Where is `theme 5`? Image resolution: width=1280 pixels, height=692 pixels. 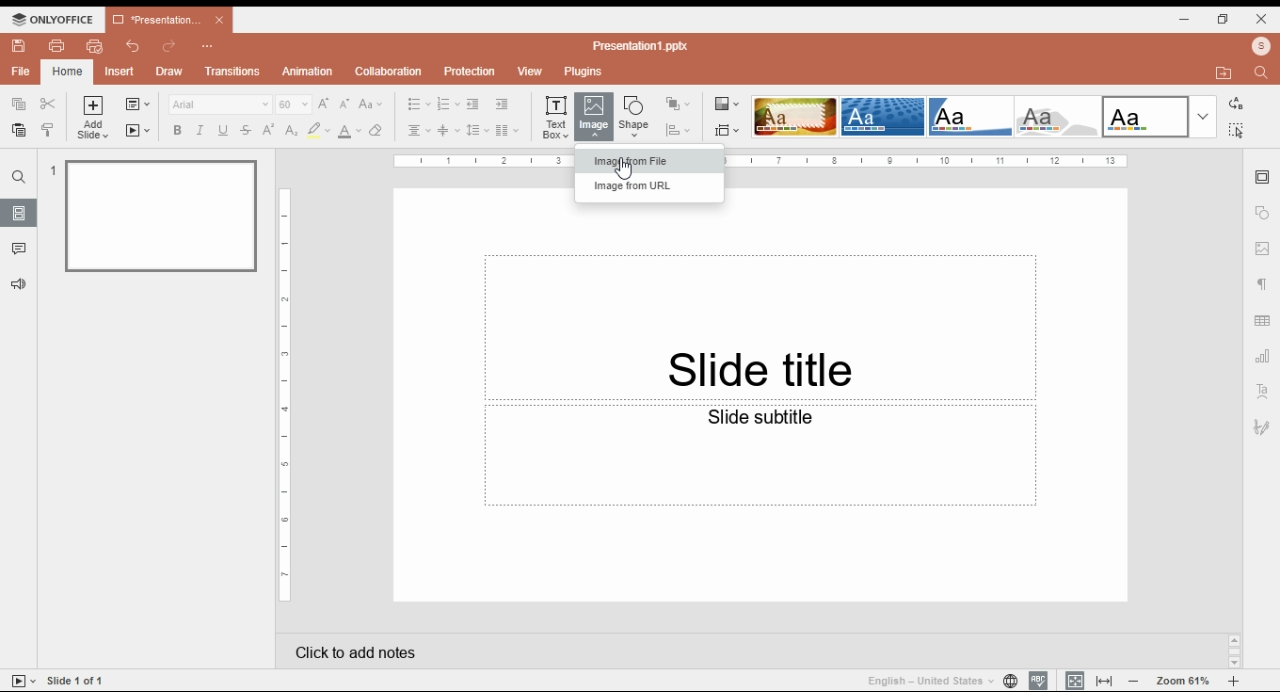 theme 5 is located at coordinates (1145, 117).